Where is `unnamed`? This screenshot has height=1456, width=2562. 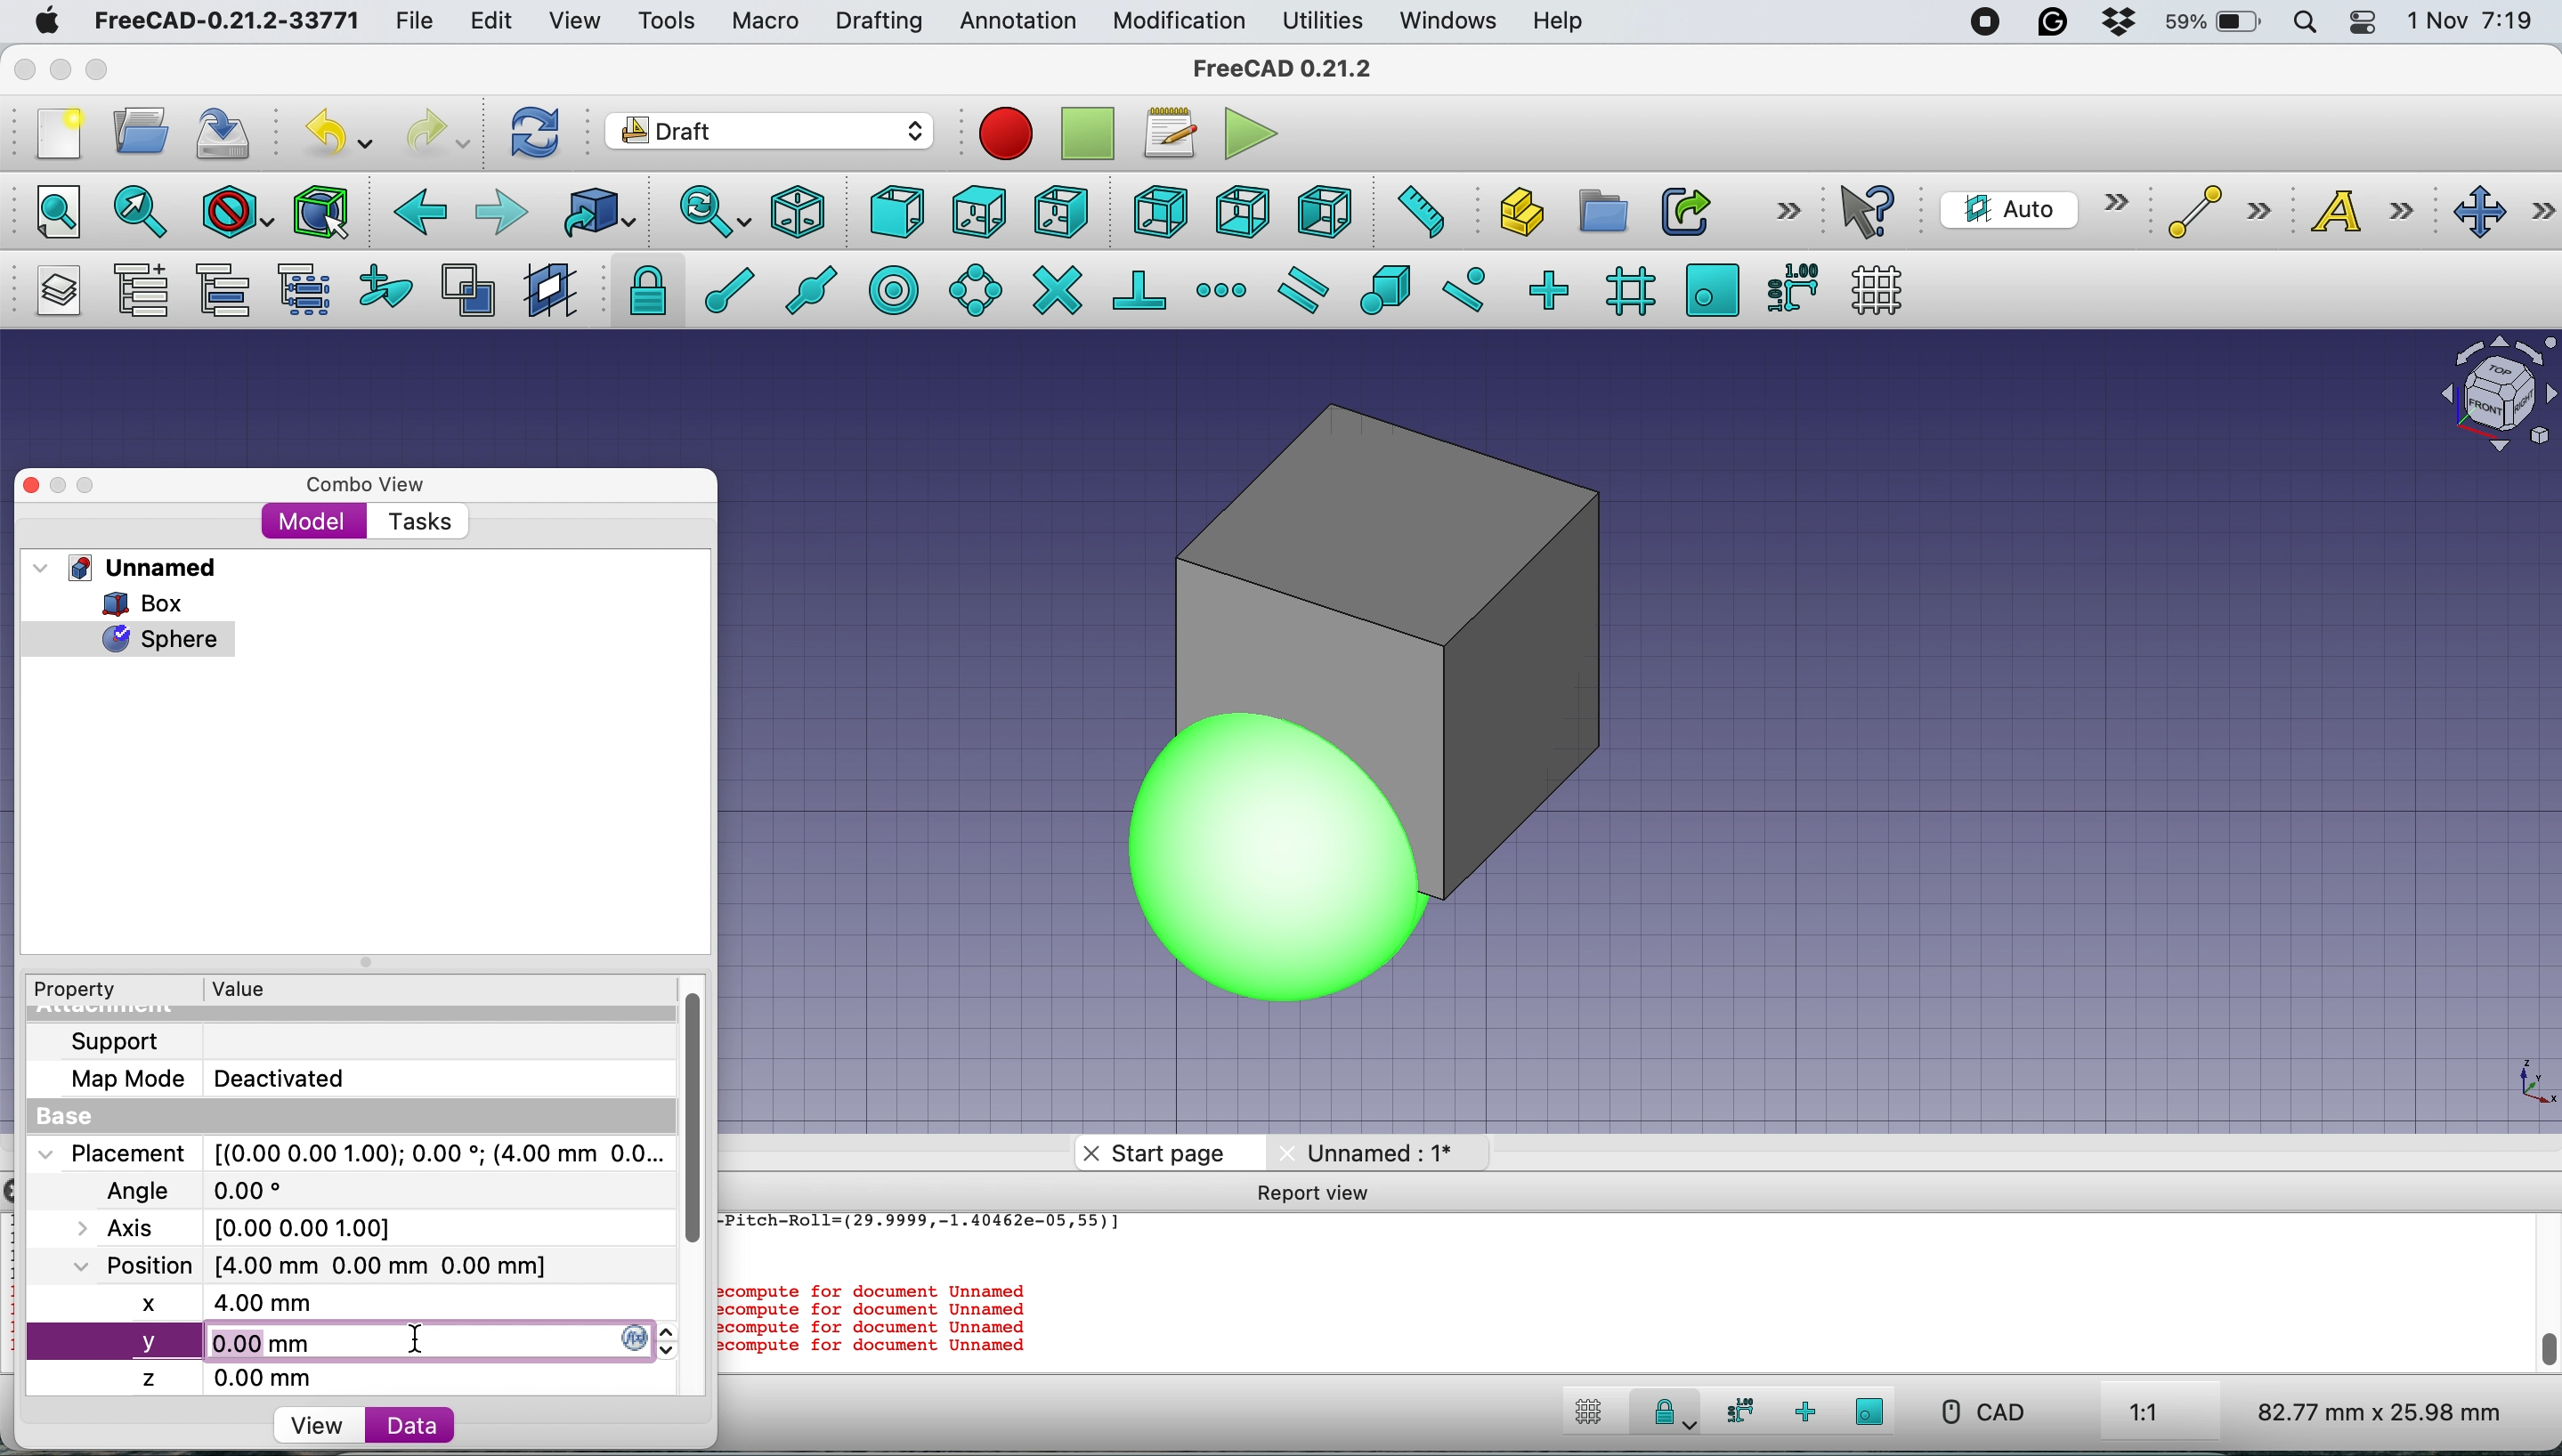
unnamed is located at coordinates (1369, 1150).